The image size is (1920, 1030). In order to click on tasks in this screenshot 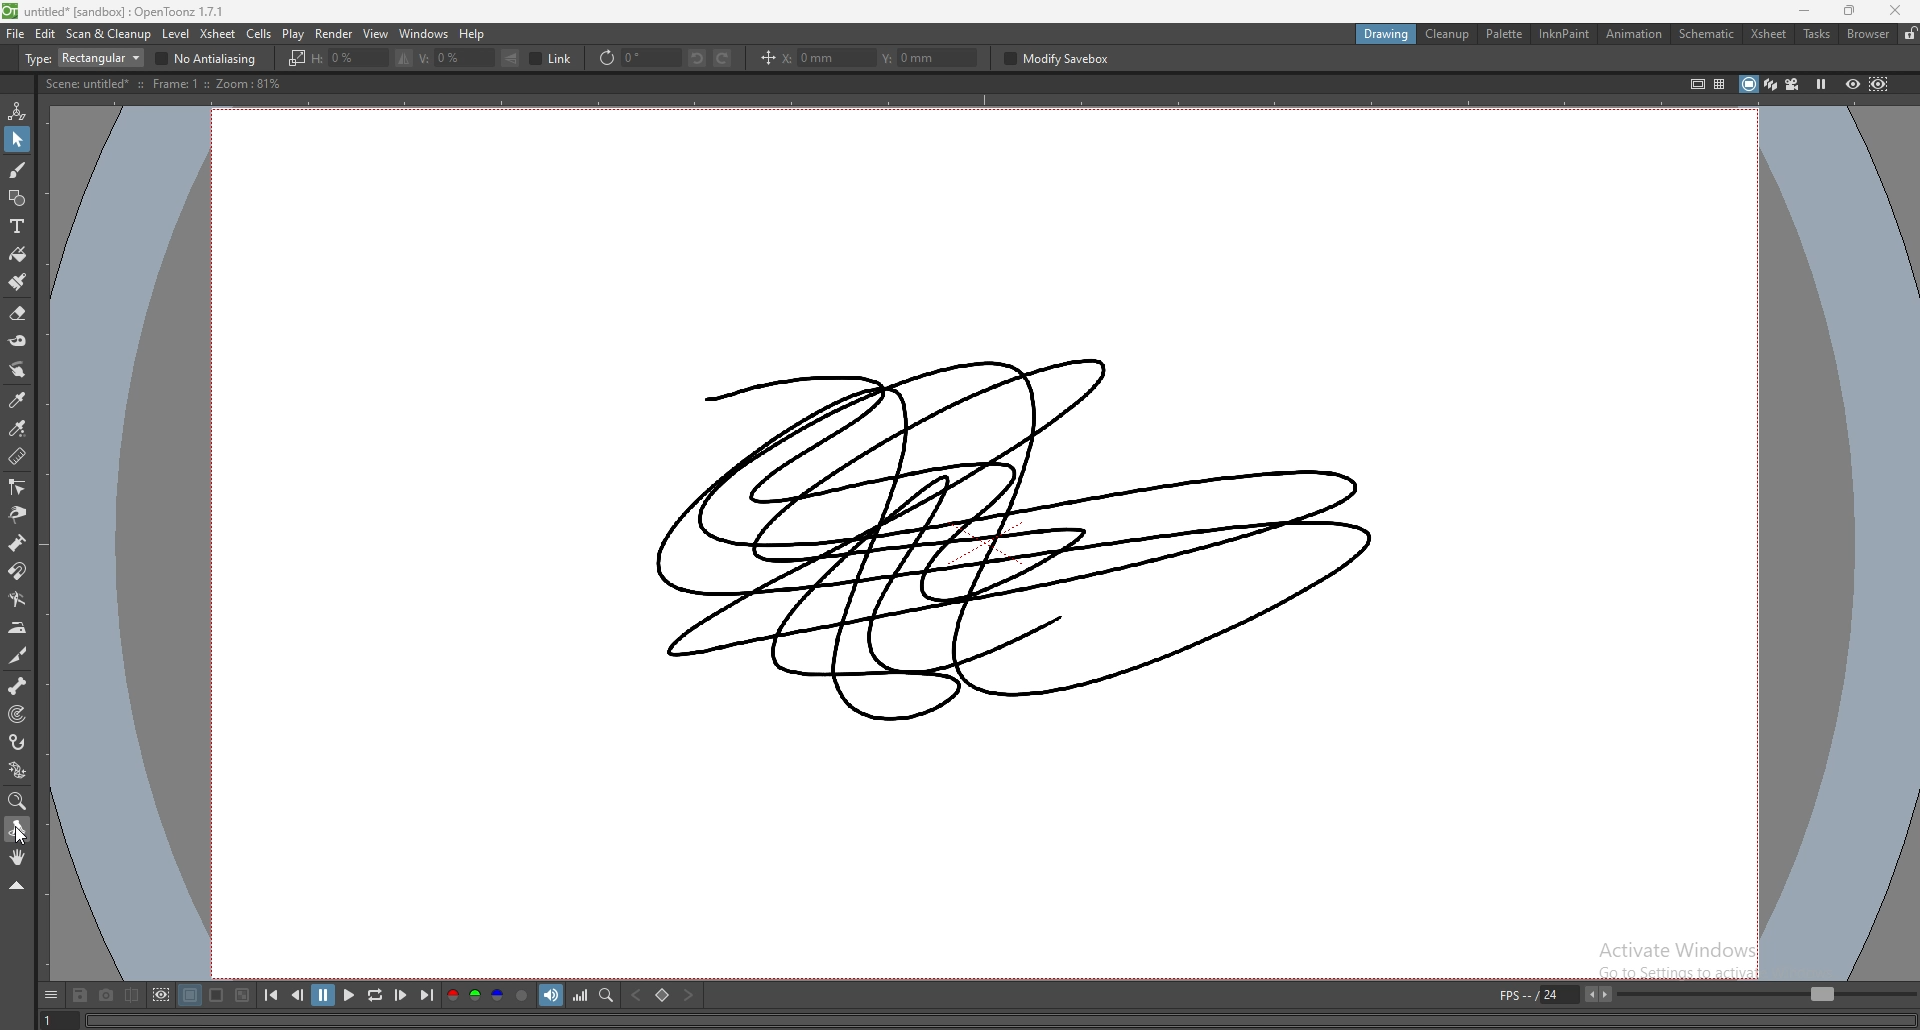, I will do `click(1816, 34)`.